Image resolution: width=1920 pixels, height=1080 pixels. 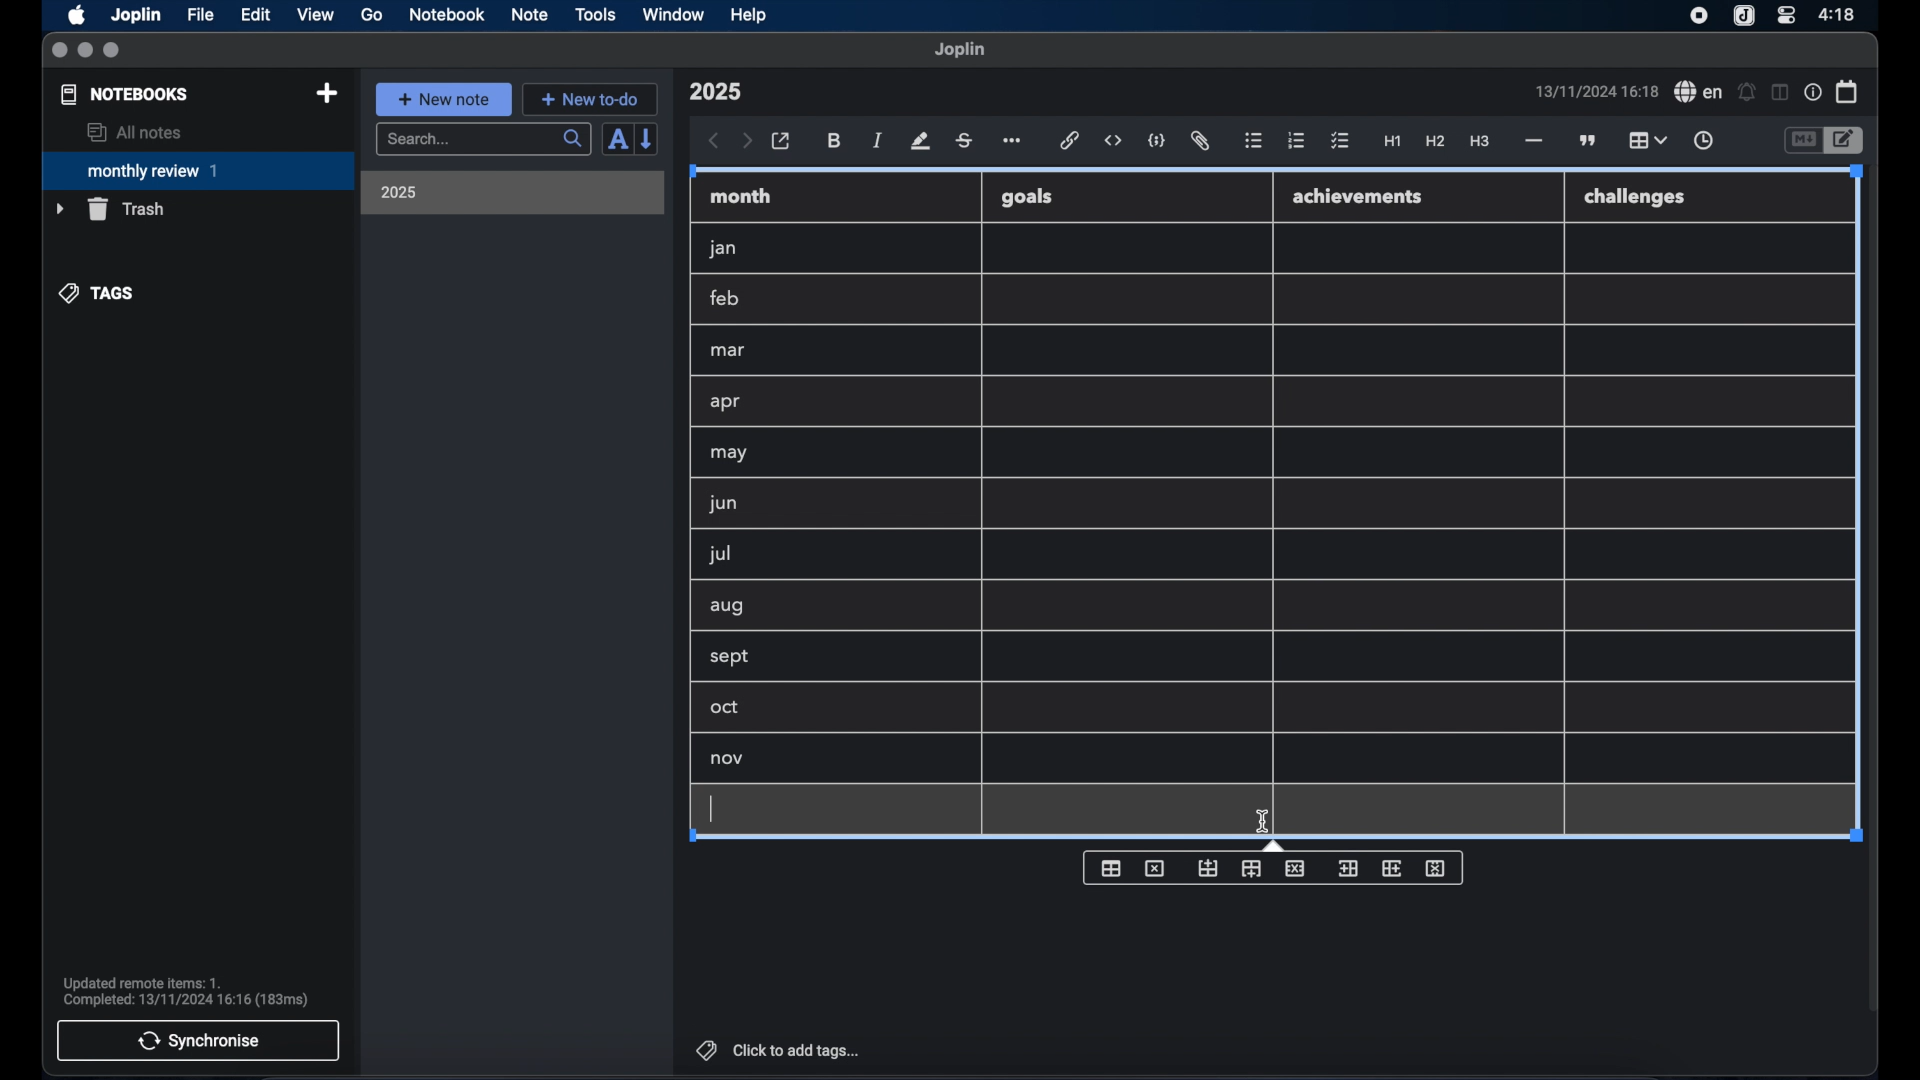 What do you see at coordinates (134, 132) in the screenshot?
I see `all notes` at bounding box center [134, 132].